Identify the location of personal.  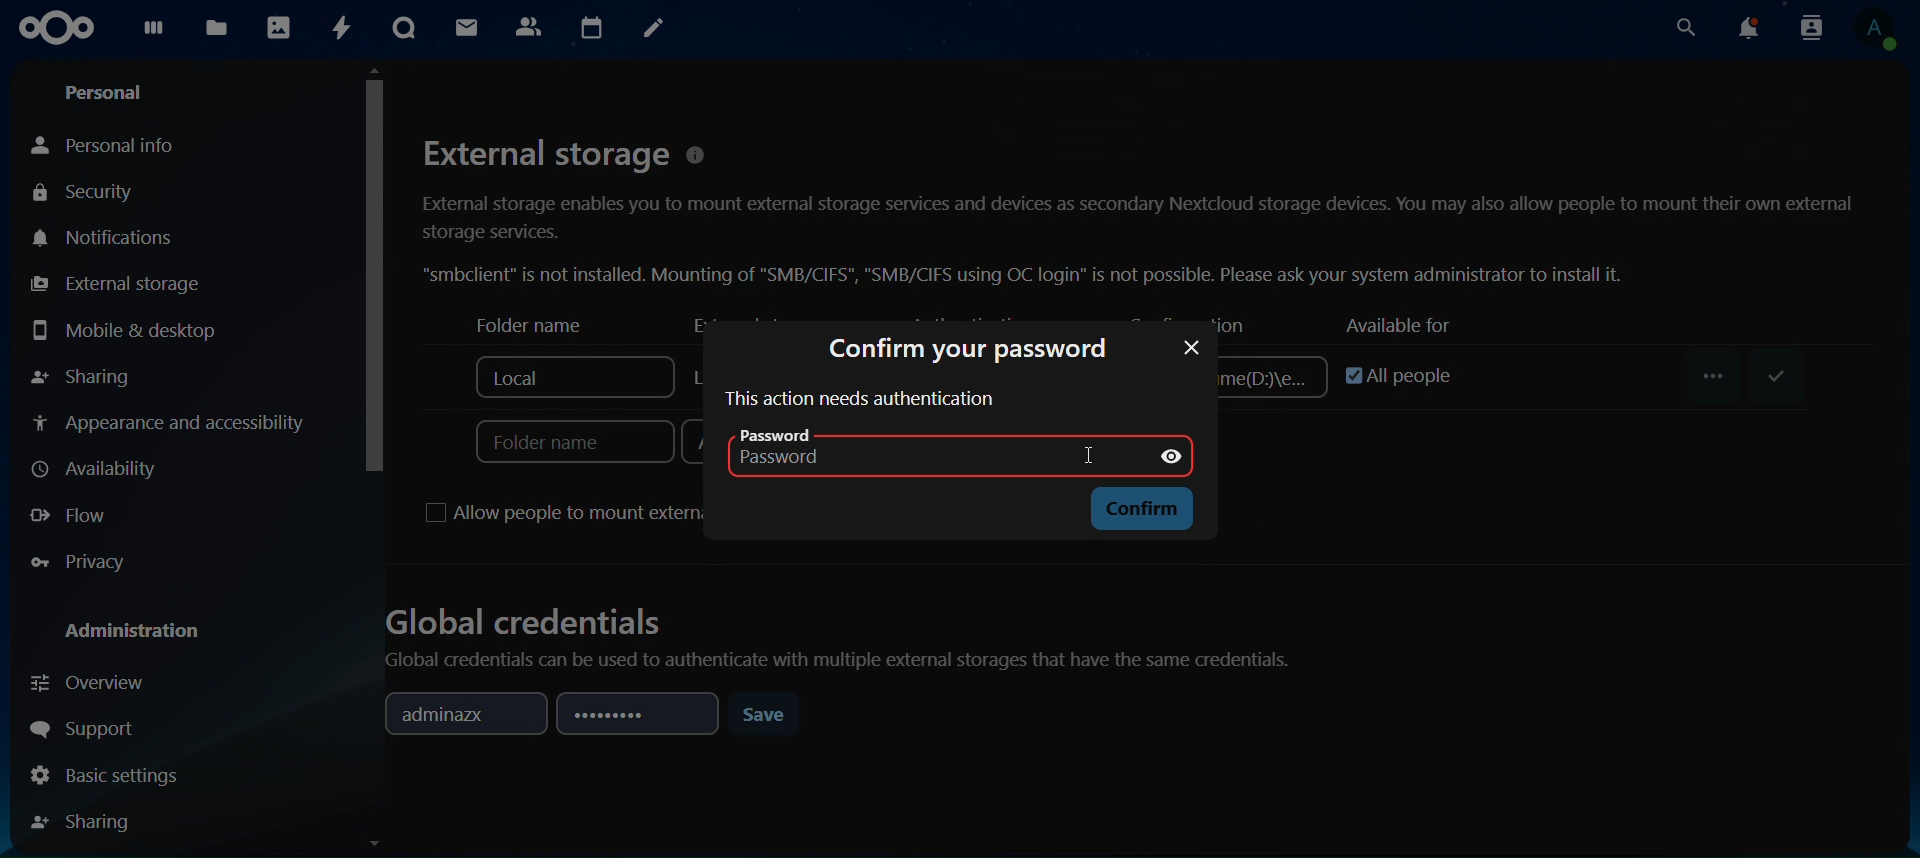
(107, 89).